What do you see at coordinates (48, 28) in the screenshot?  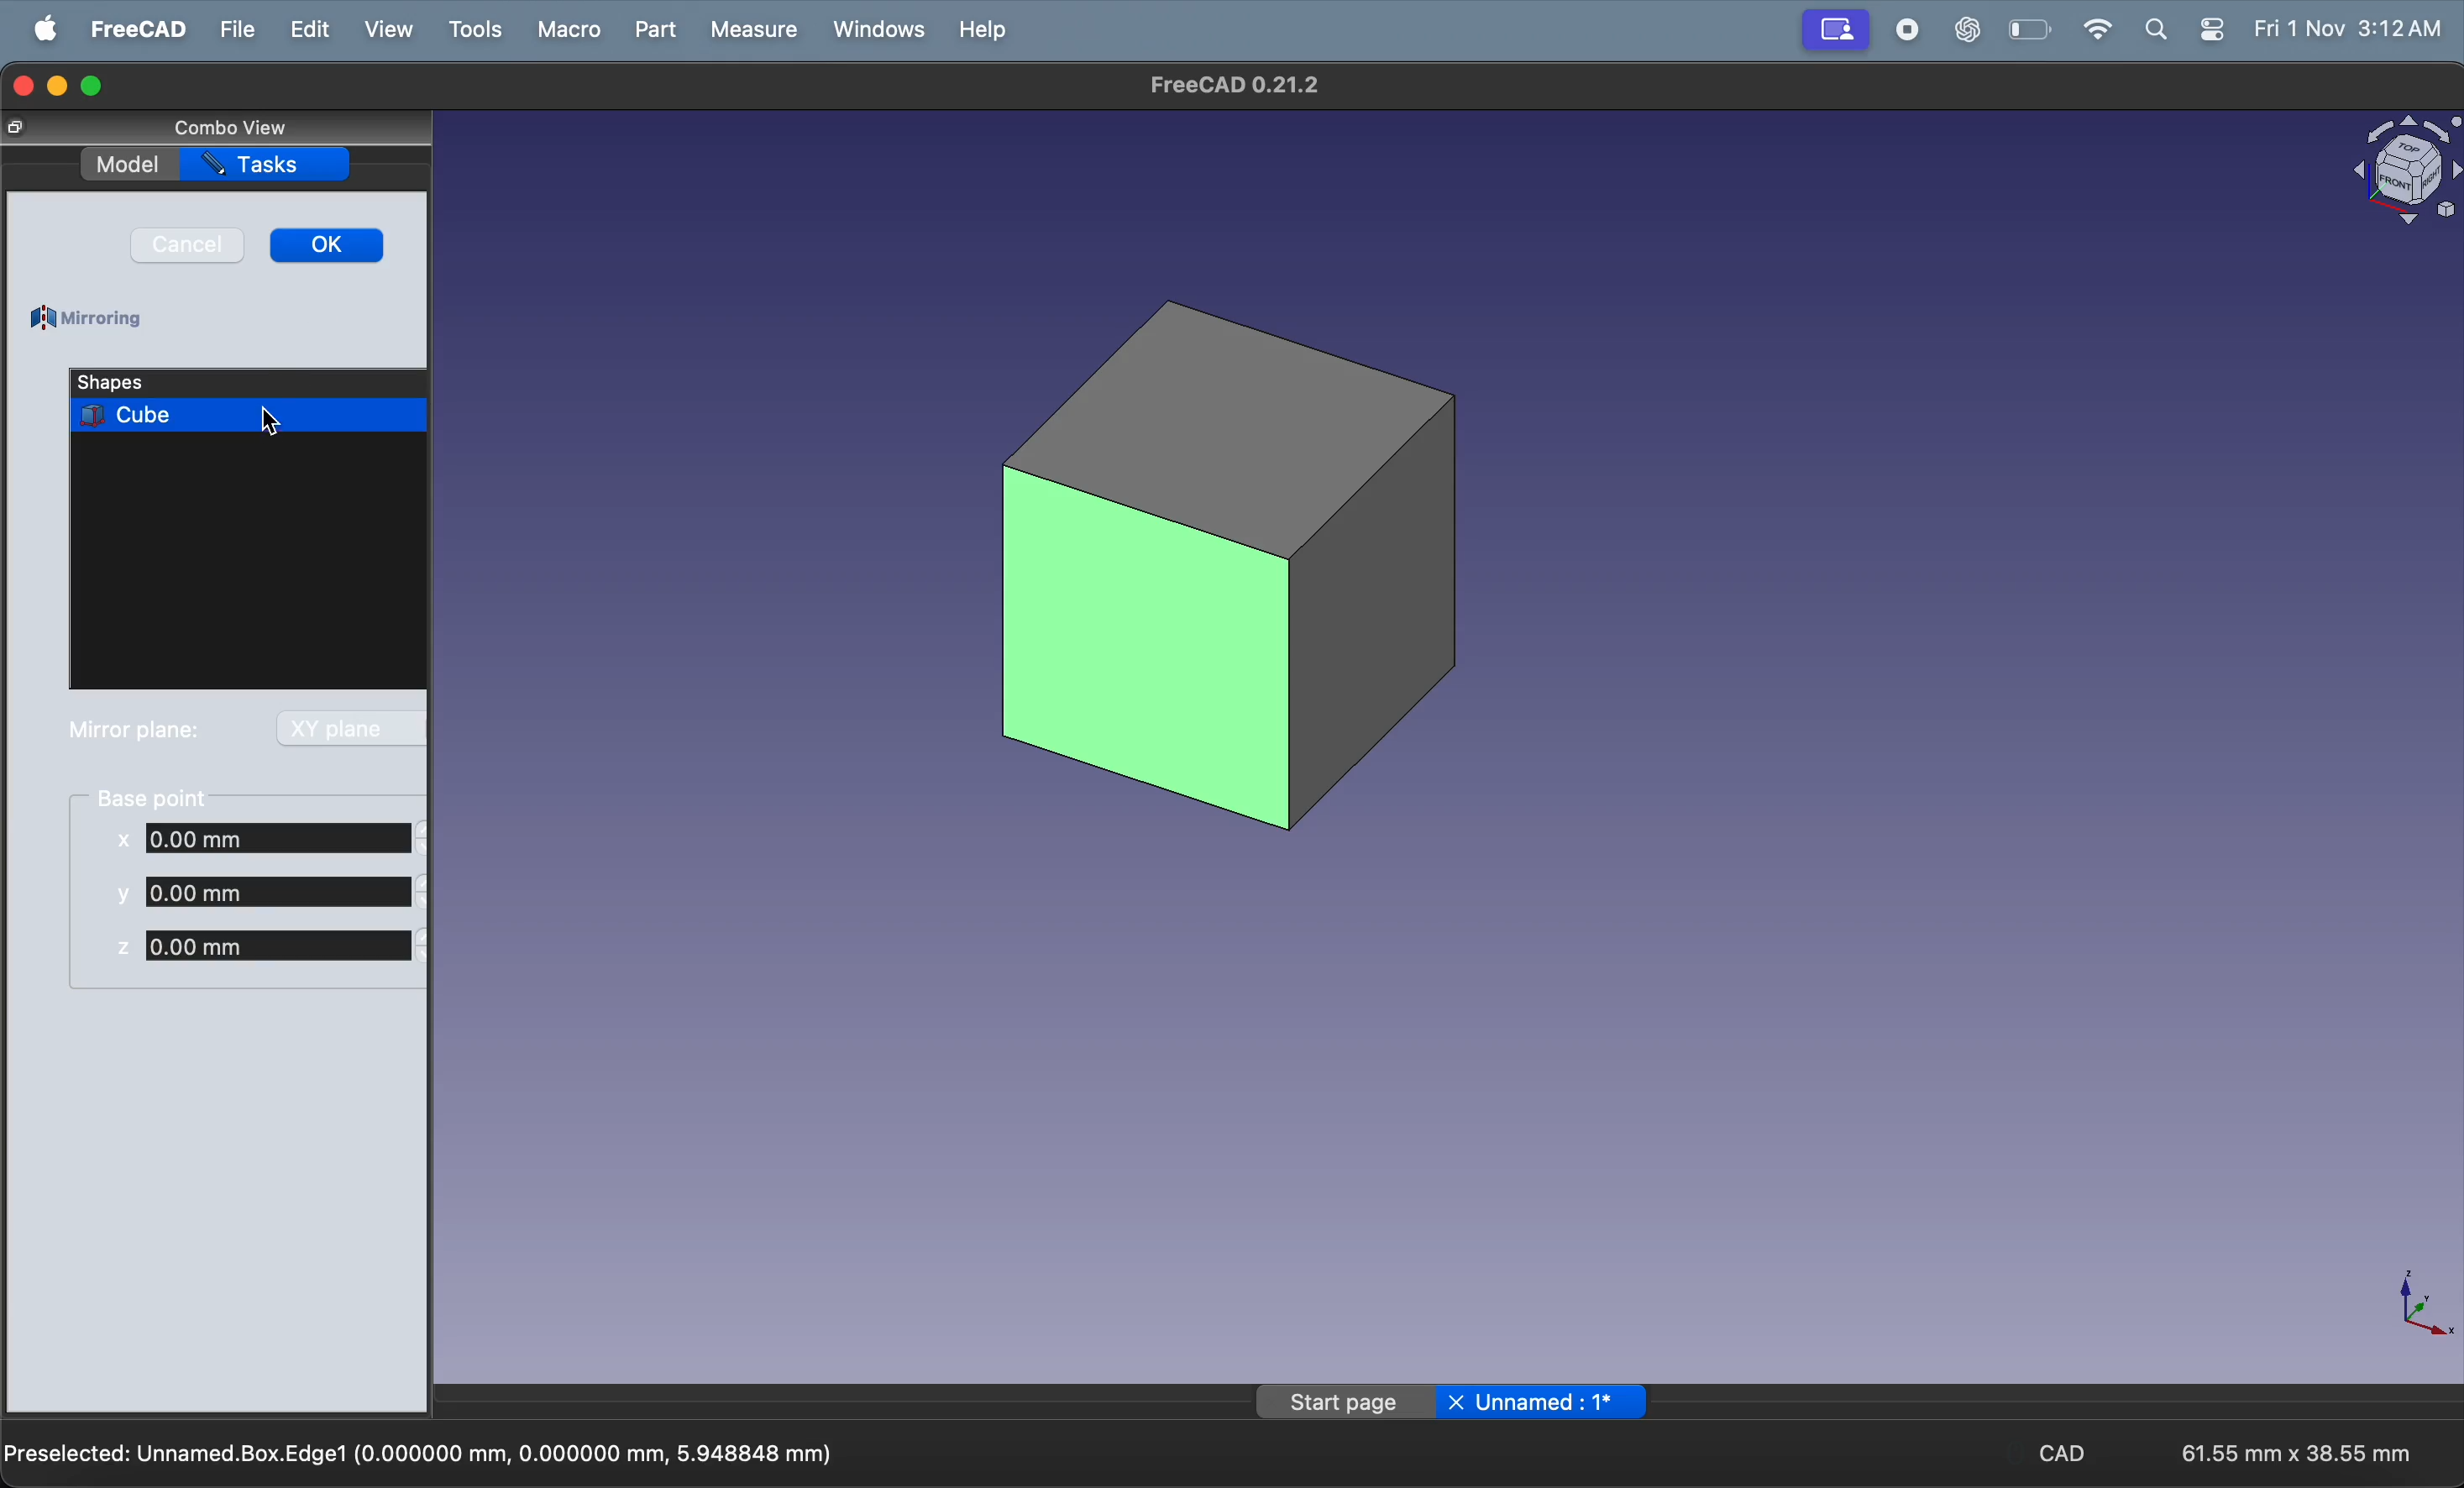 I see `apple menu` at bounding box center [48, 28].